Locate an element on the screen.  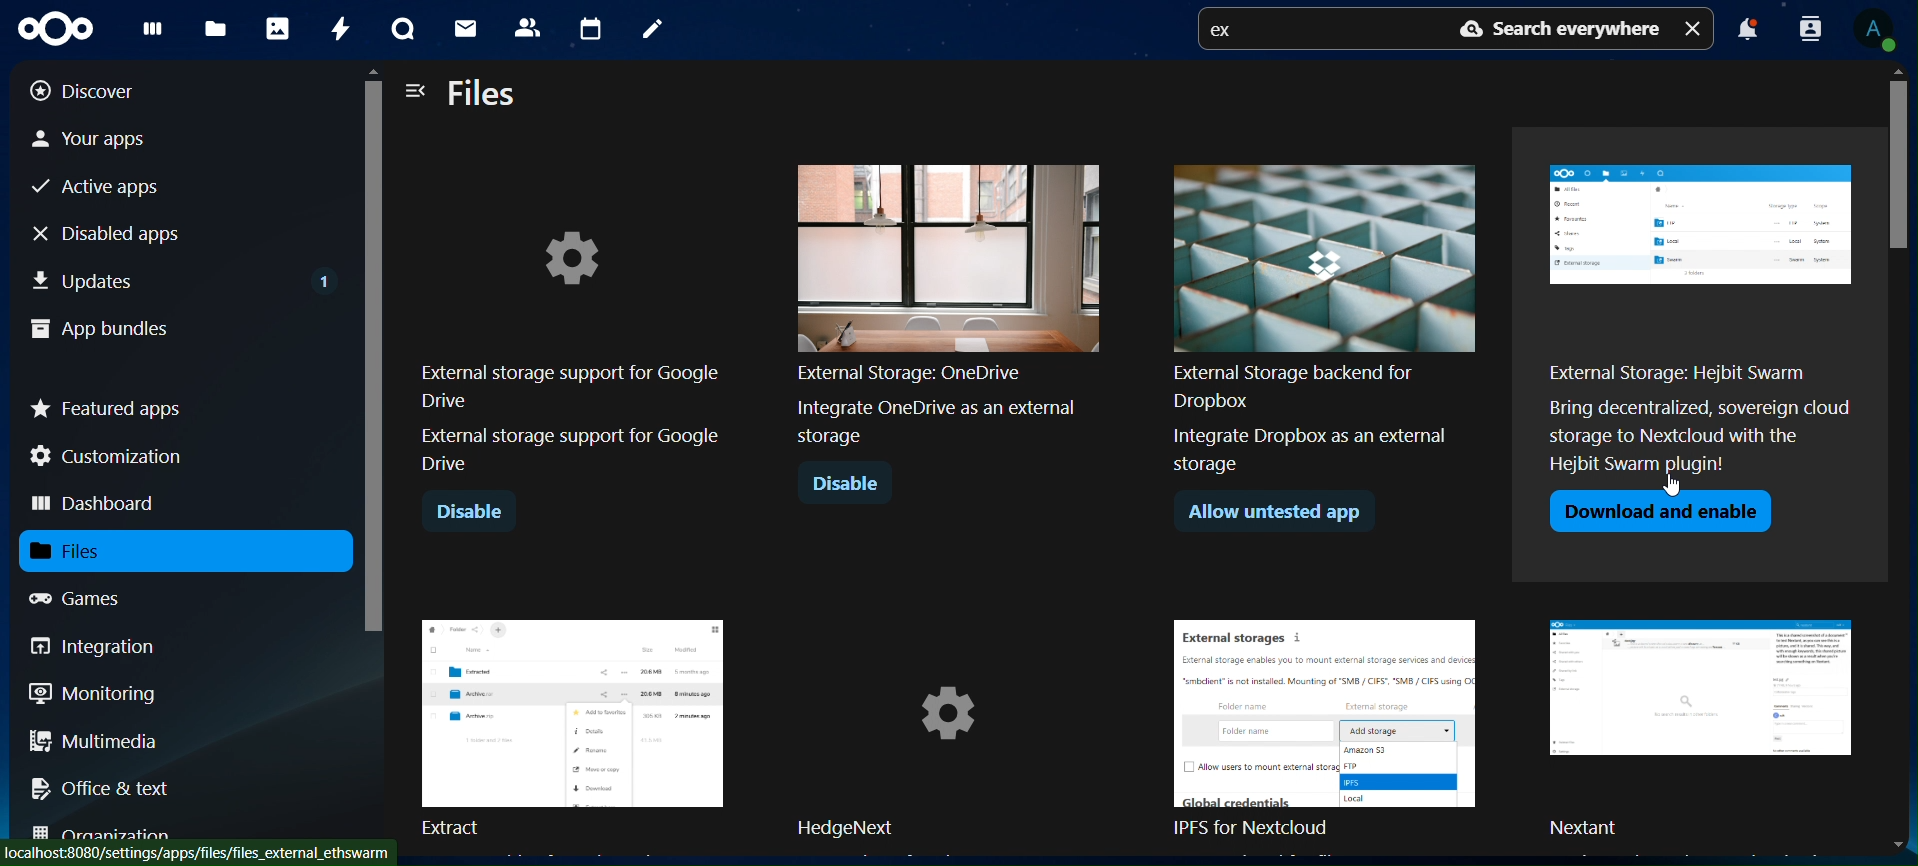
talk is located at coordinates (399, 30).